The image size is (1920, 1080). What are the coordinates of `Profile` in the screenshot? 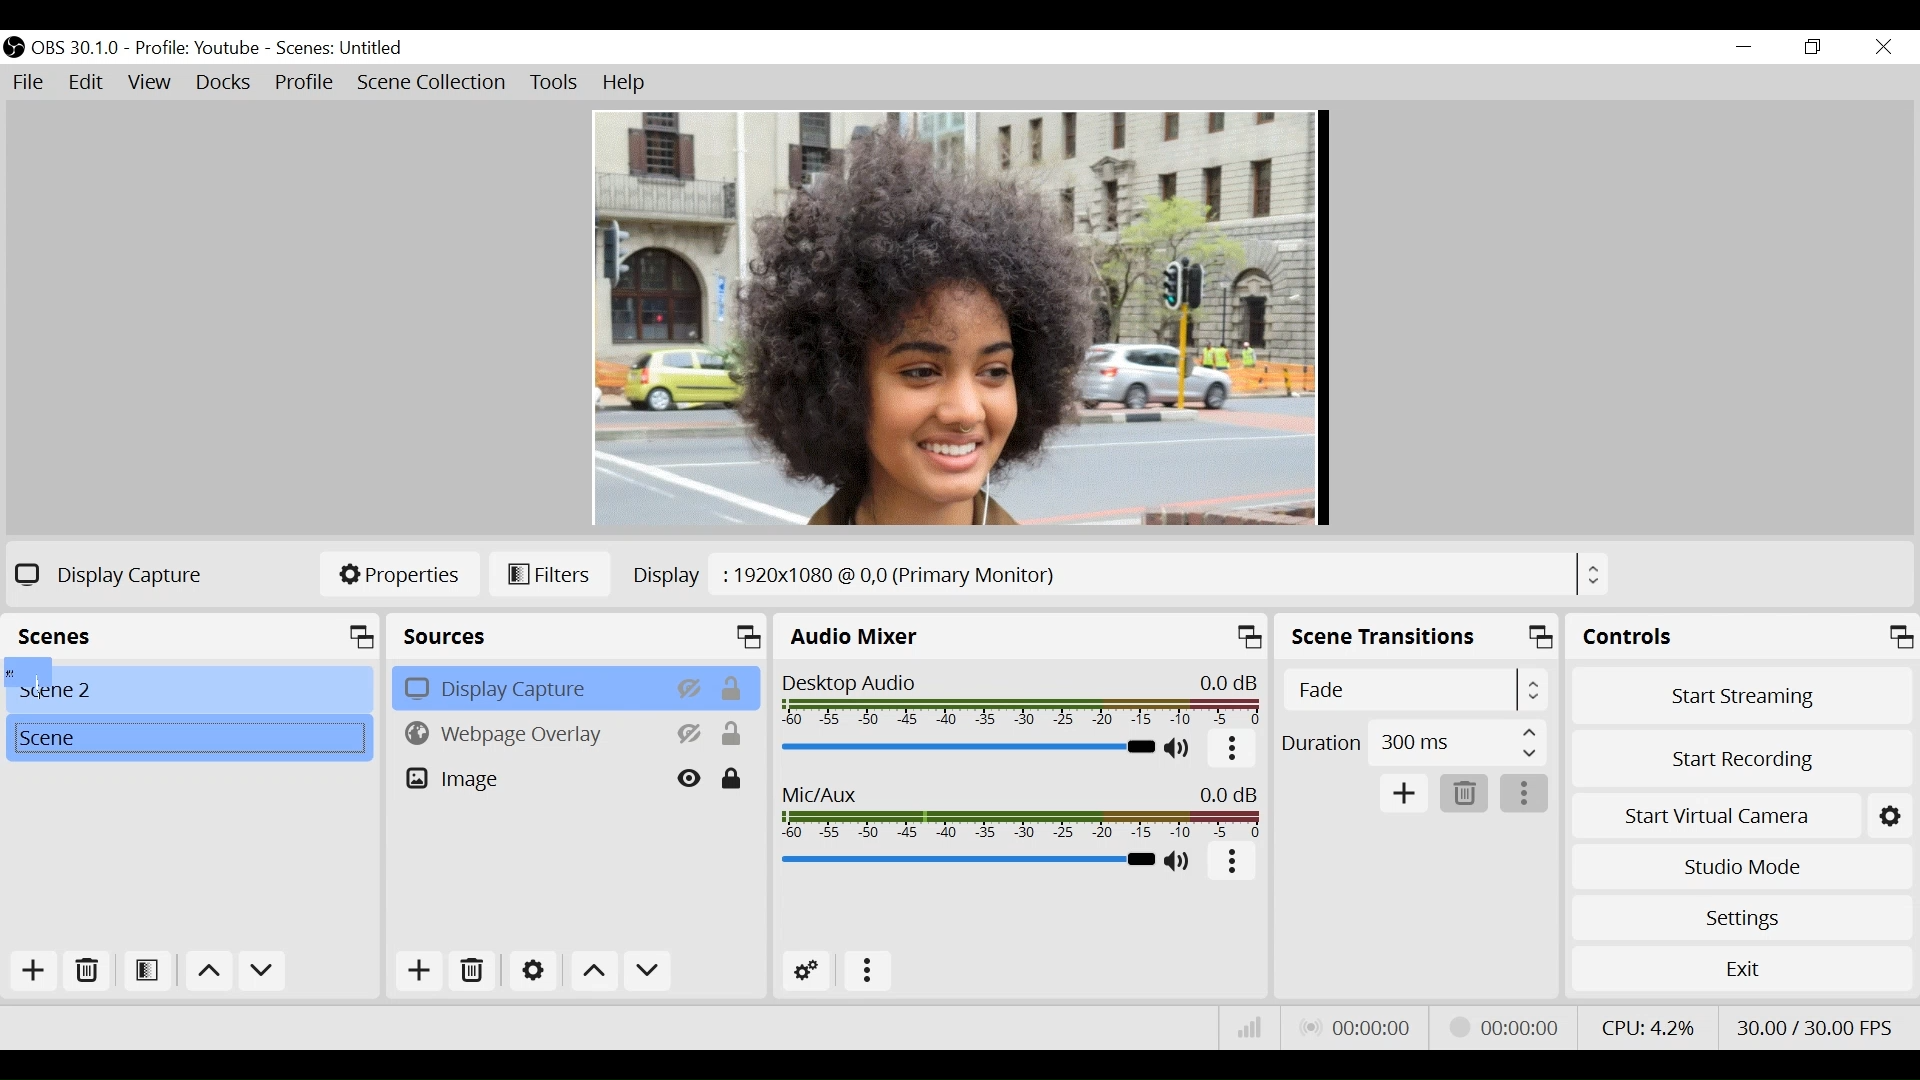 It's located at (200, 49).